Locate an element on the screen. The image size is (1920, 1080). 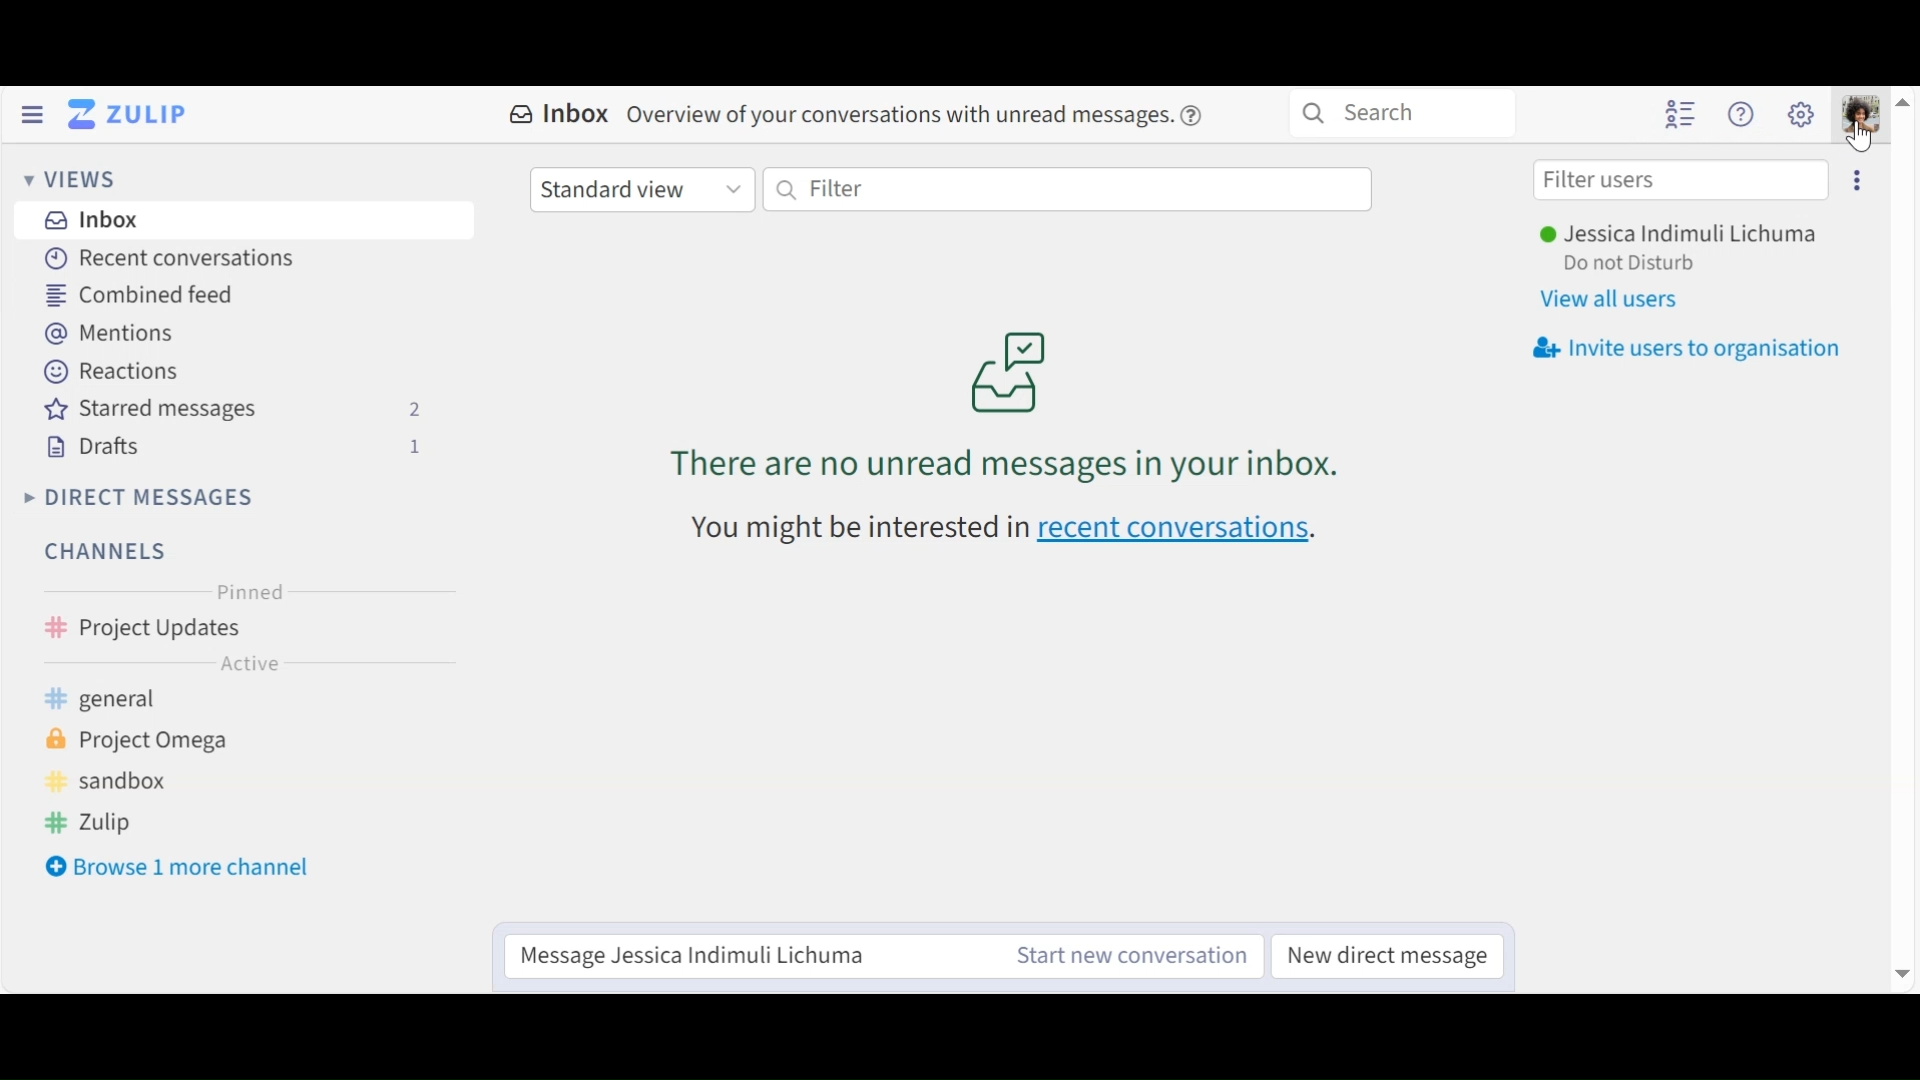
Filter by text is located at coordinates (1070, 190).